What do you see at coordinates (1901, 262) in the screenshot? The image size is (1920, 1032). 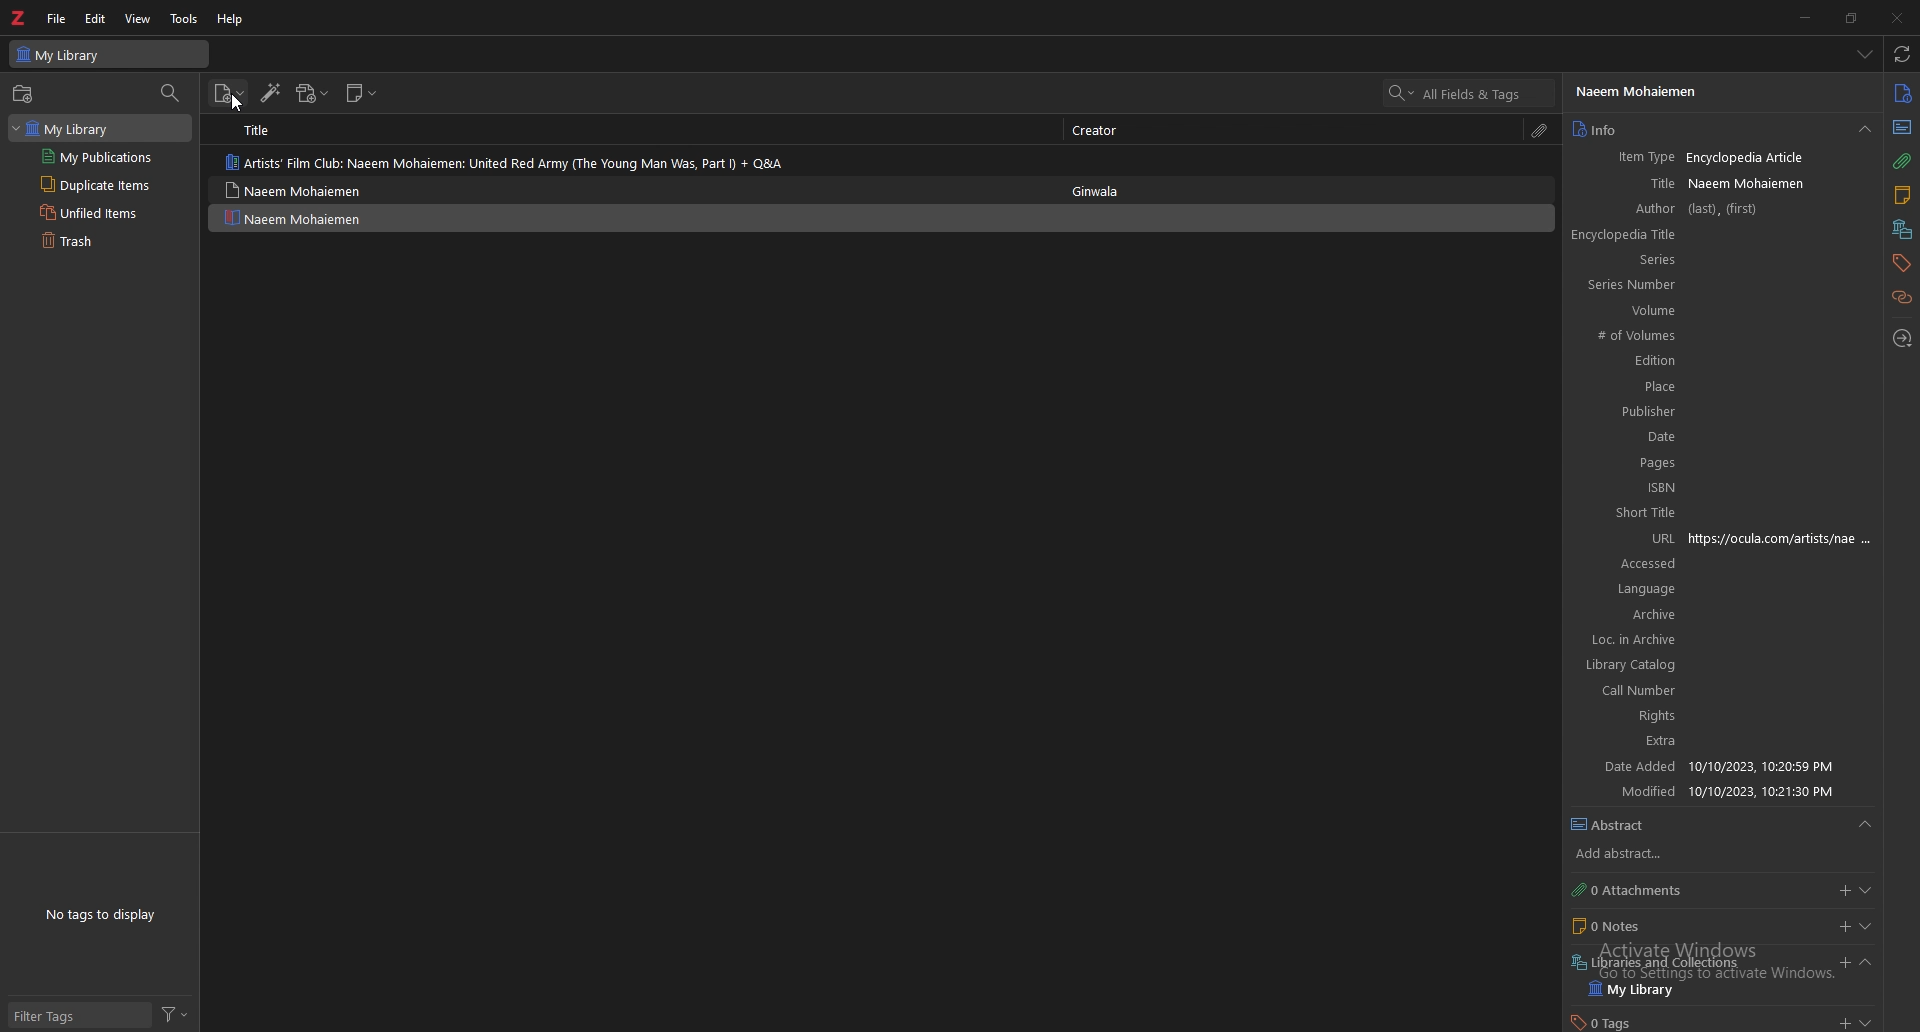 I see `tags` at bounding box center [1901, 262].